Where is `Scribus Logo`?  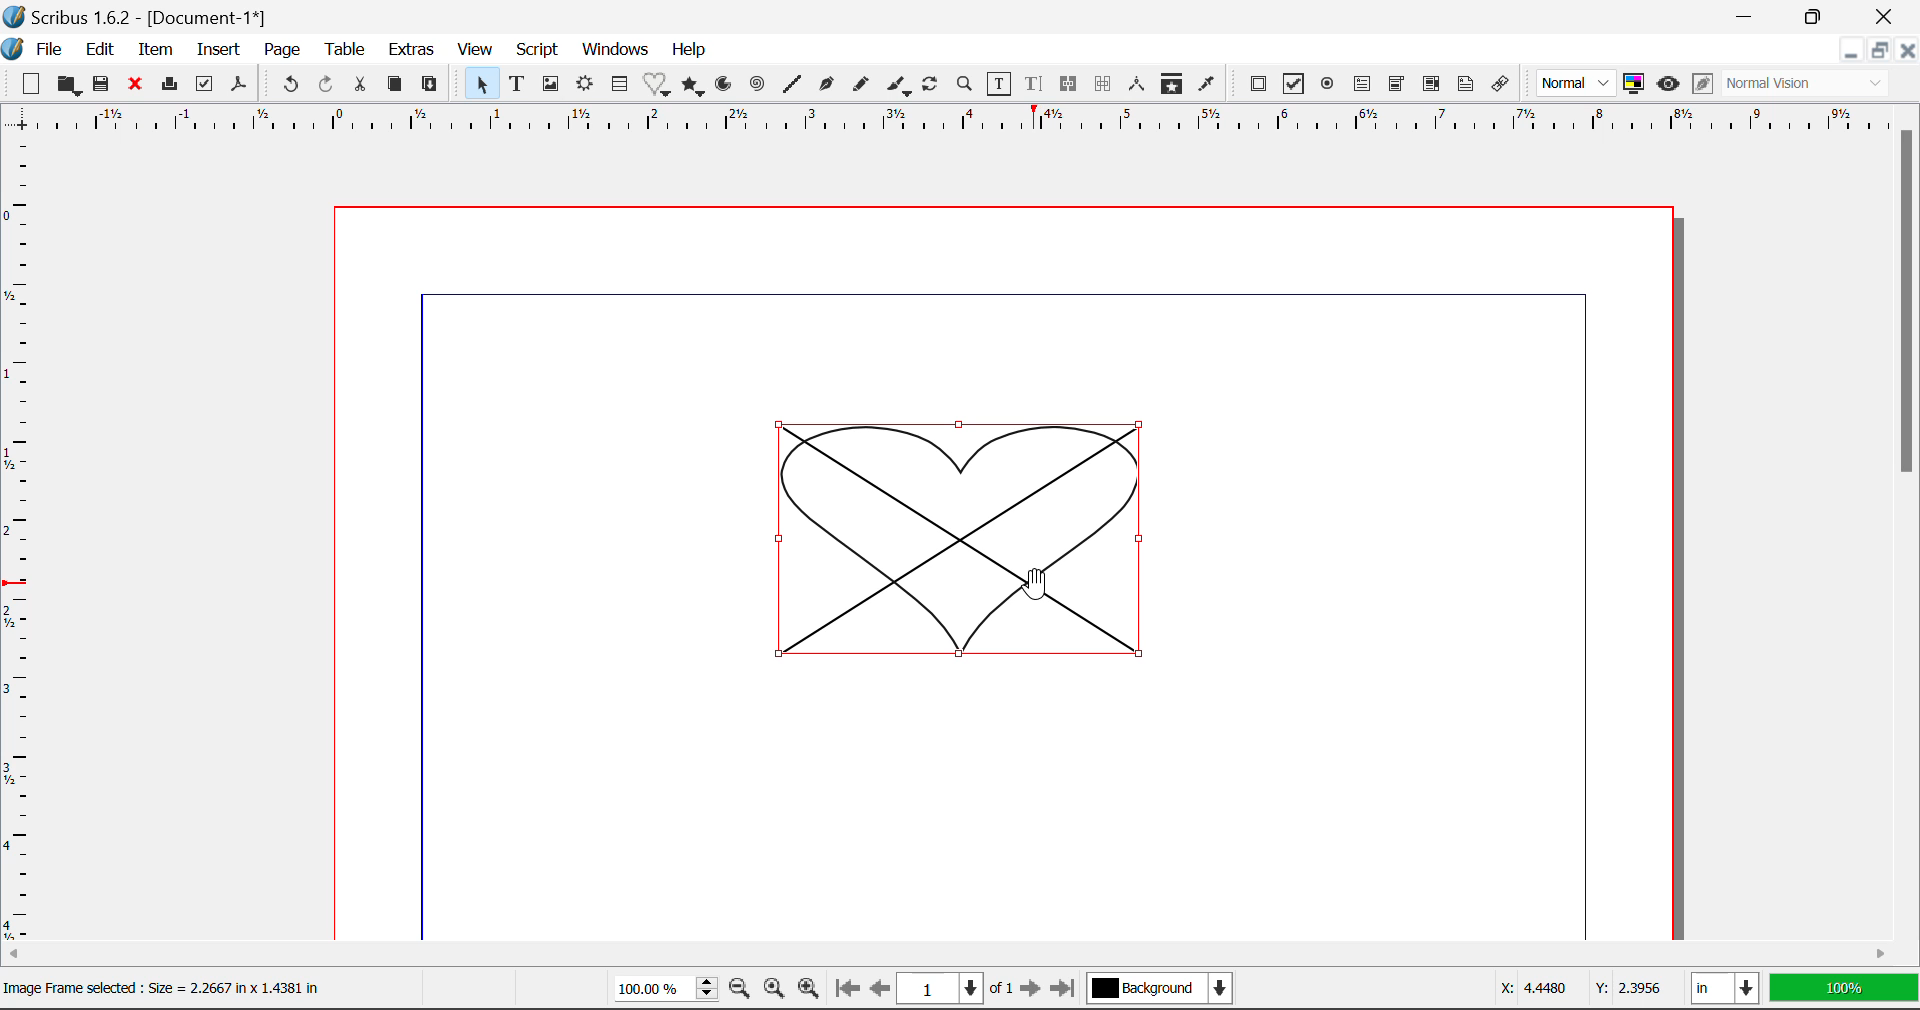 Scribus Logo is located at coordinates (12, 50).